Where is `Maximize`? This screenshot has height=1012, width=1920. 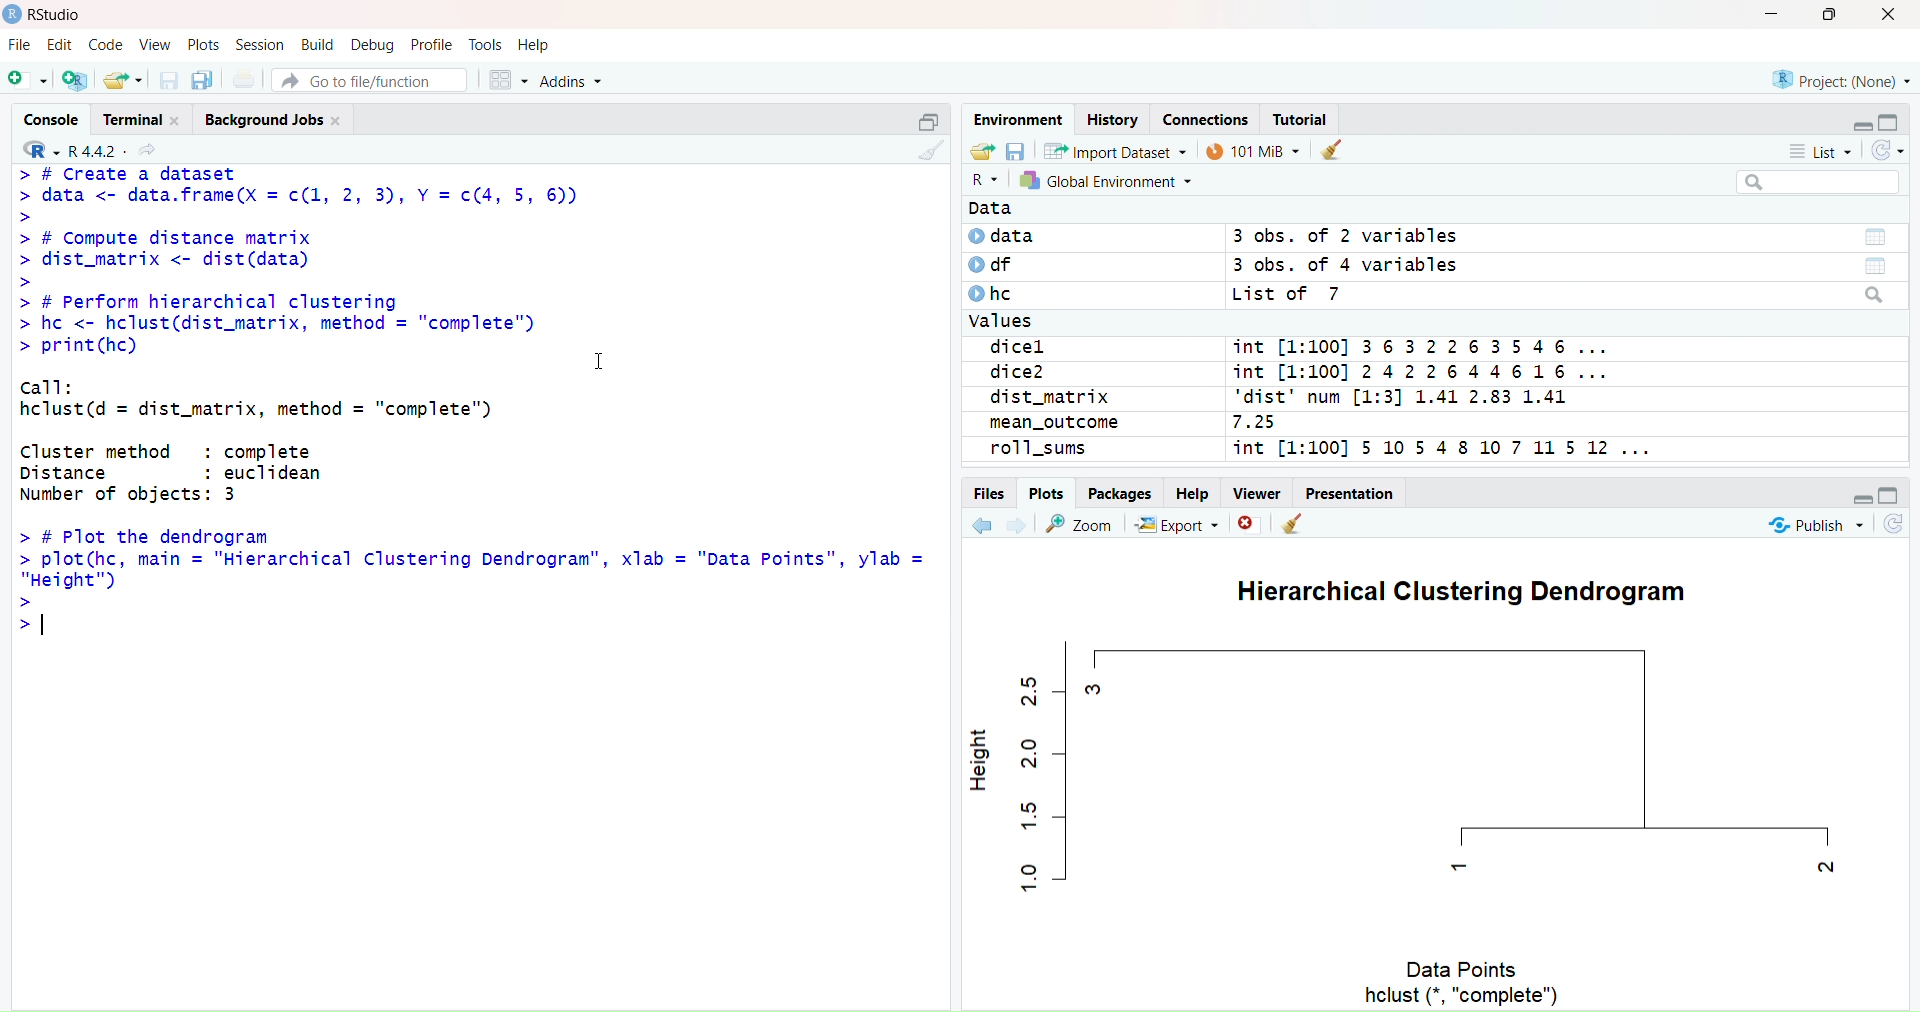
Maximize is located at coordinates (935, 118).